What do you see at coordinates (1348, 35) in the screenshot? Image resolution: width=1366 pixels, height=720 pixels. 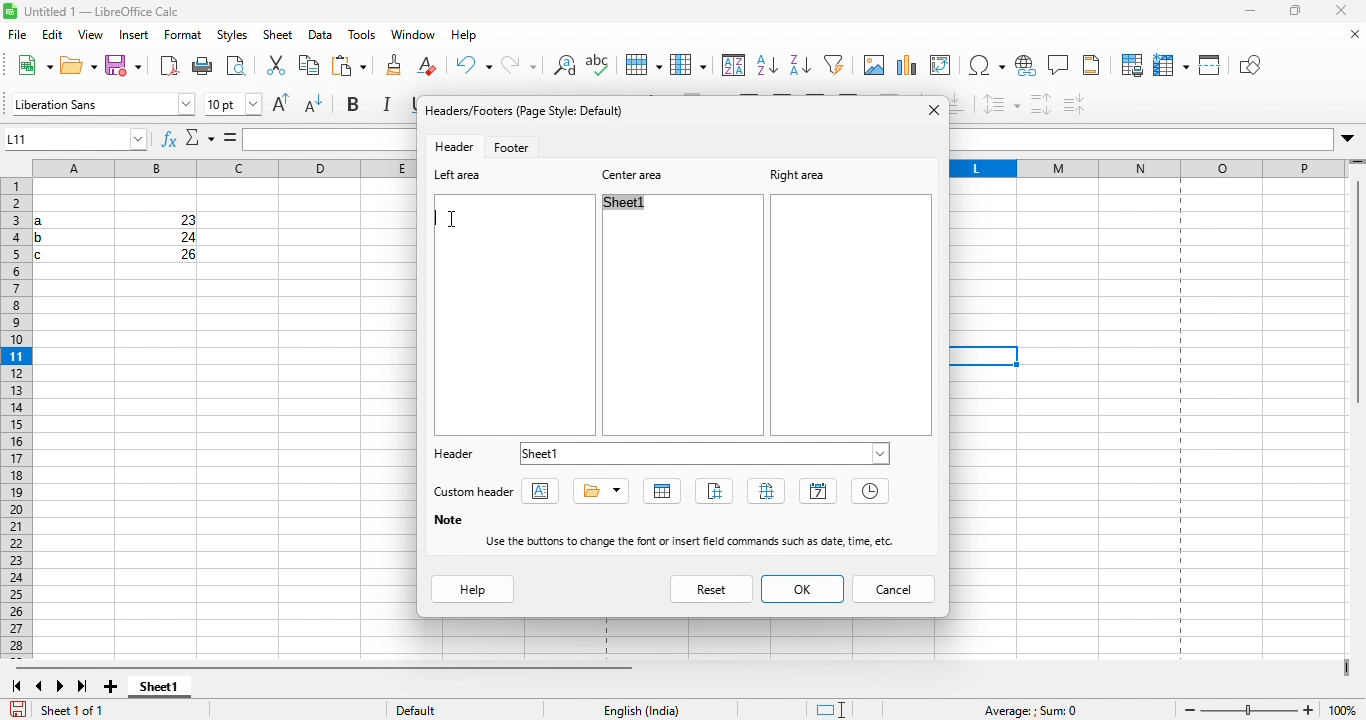 I see `close` at bounding box center [1348, 35].